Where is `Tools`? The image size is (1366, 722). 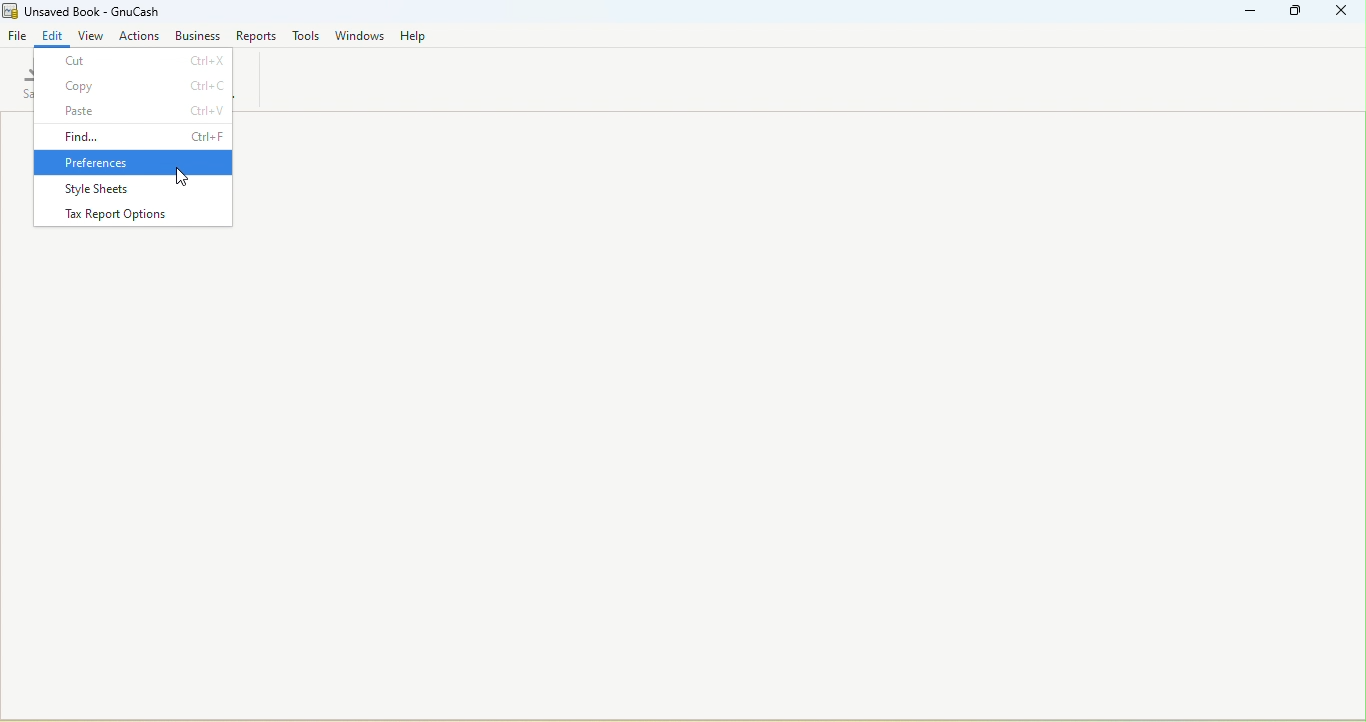
Tools is located at coordinates (308, 35).